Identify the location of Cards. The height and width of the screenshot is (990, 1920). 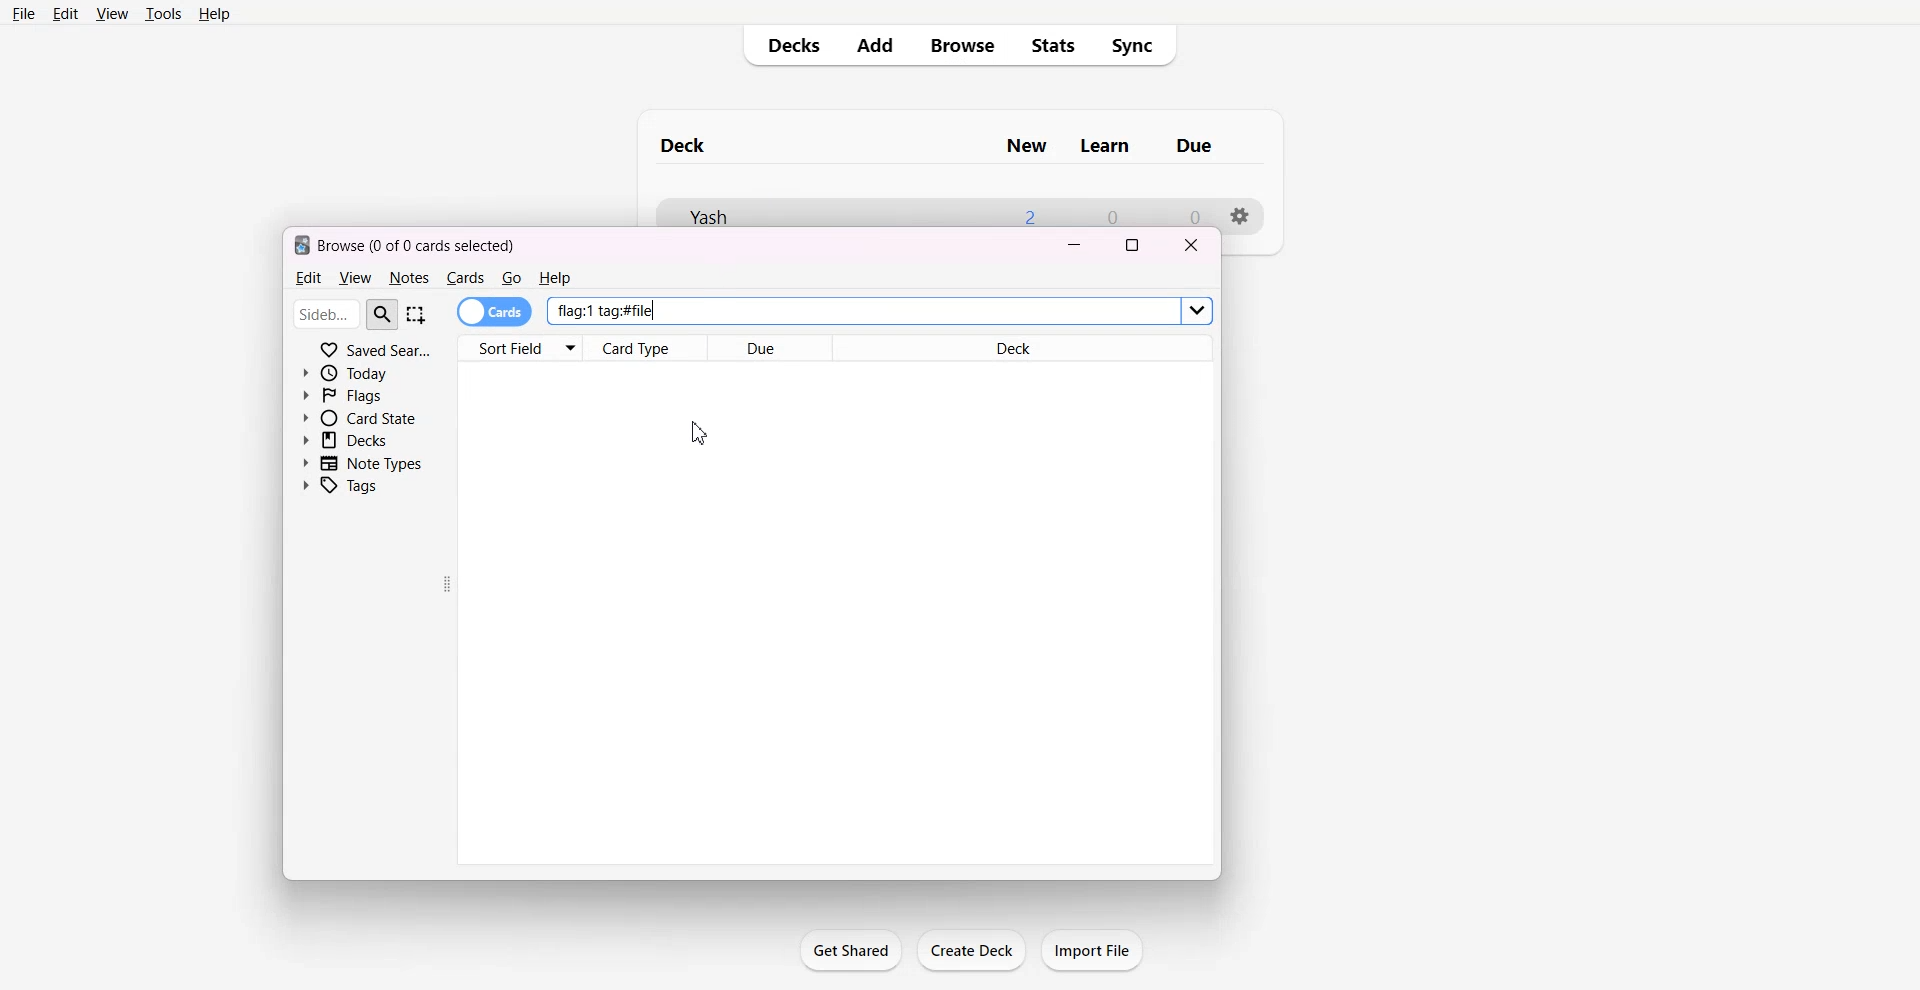
(465, 278).